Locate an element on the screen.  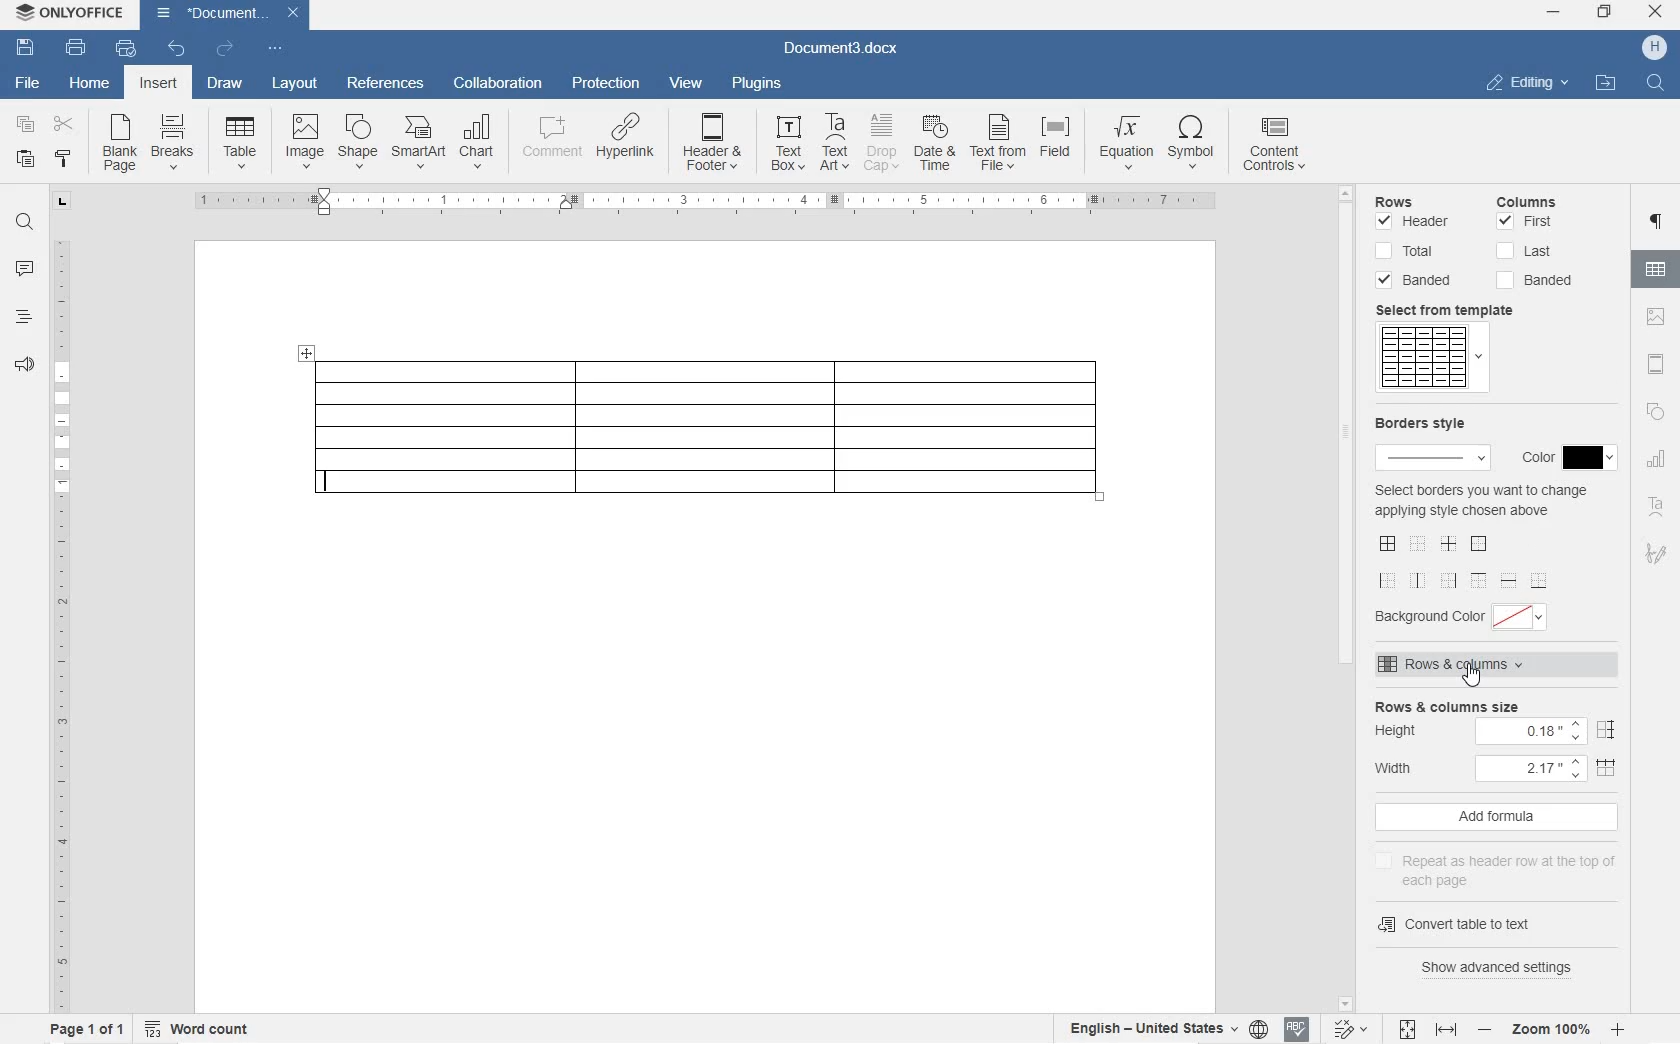
add formula is located at coordinates (1496, 817).